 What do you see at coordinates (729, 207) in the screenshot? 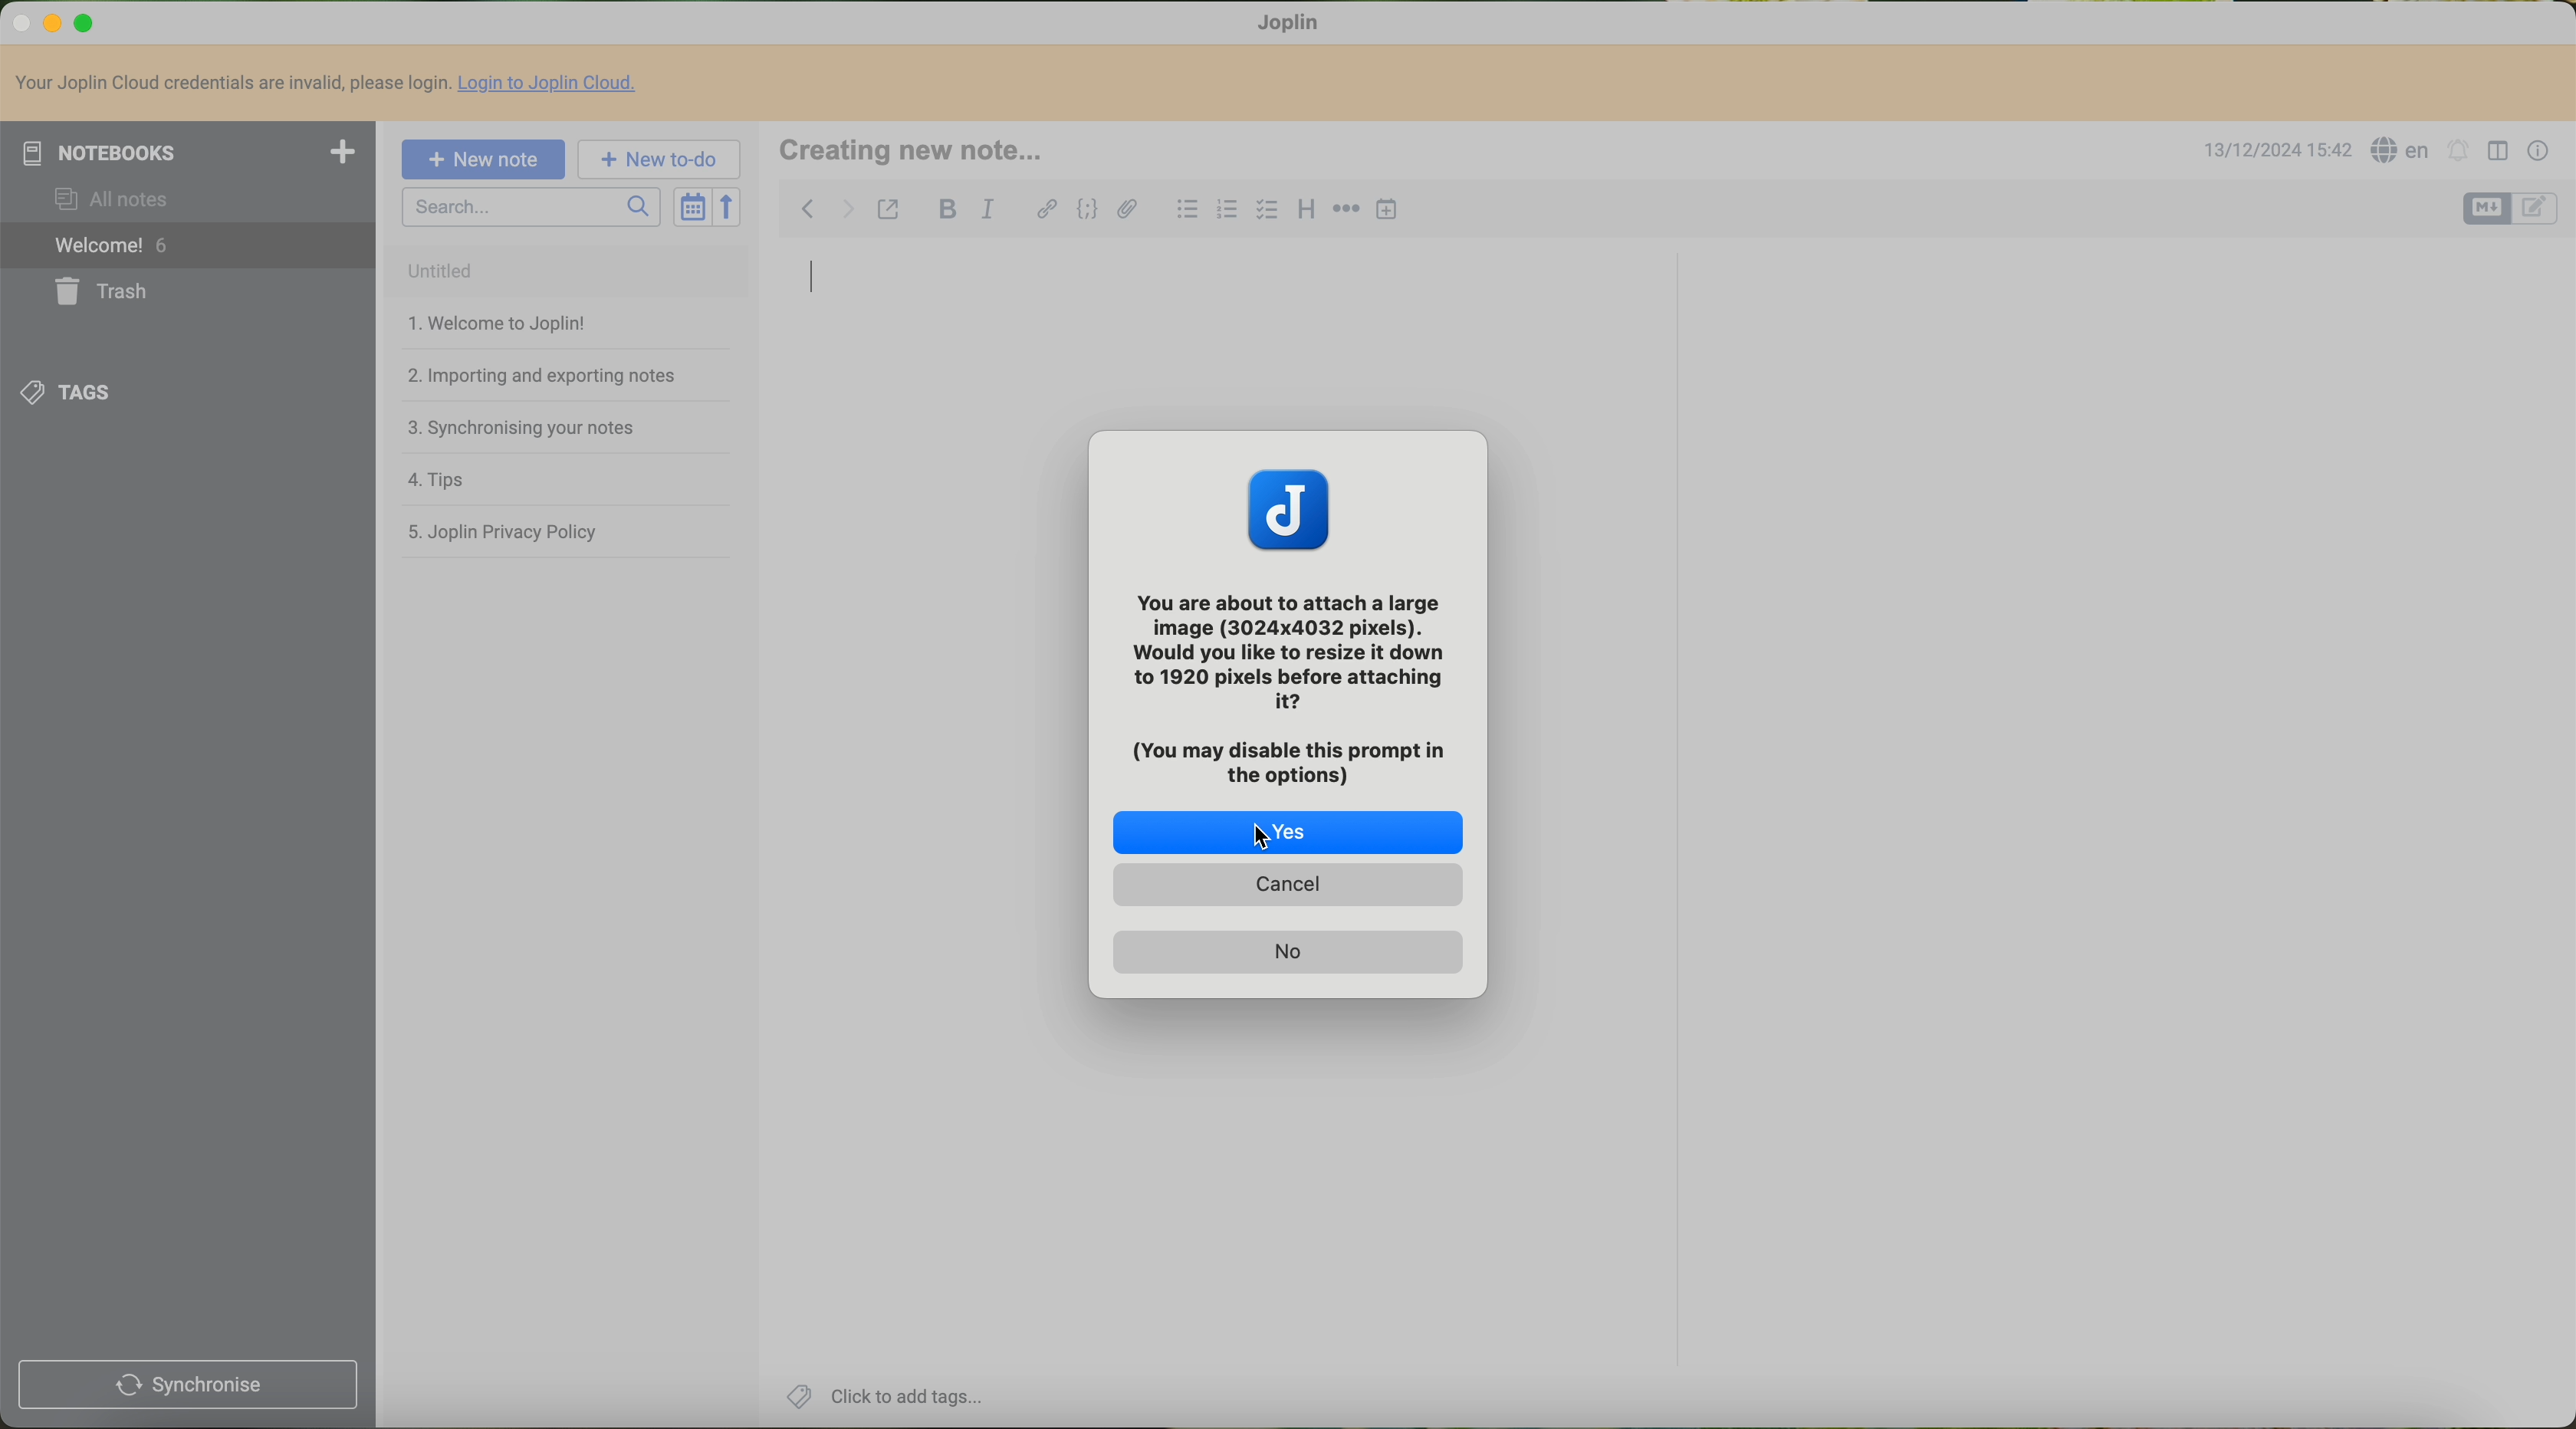
I see `reverse sort order` at bounding box center [729, 207].